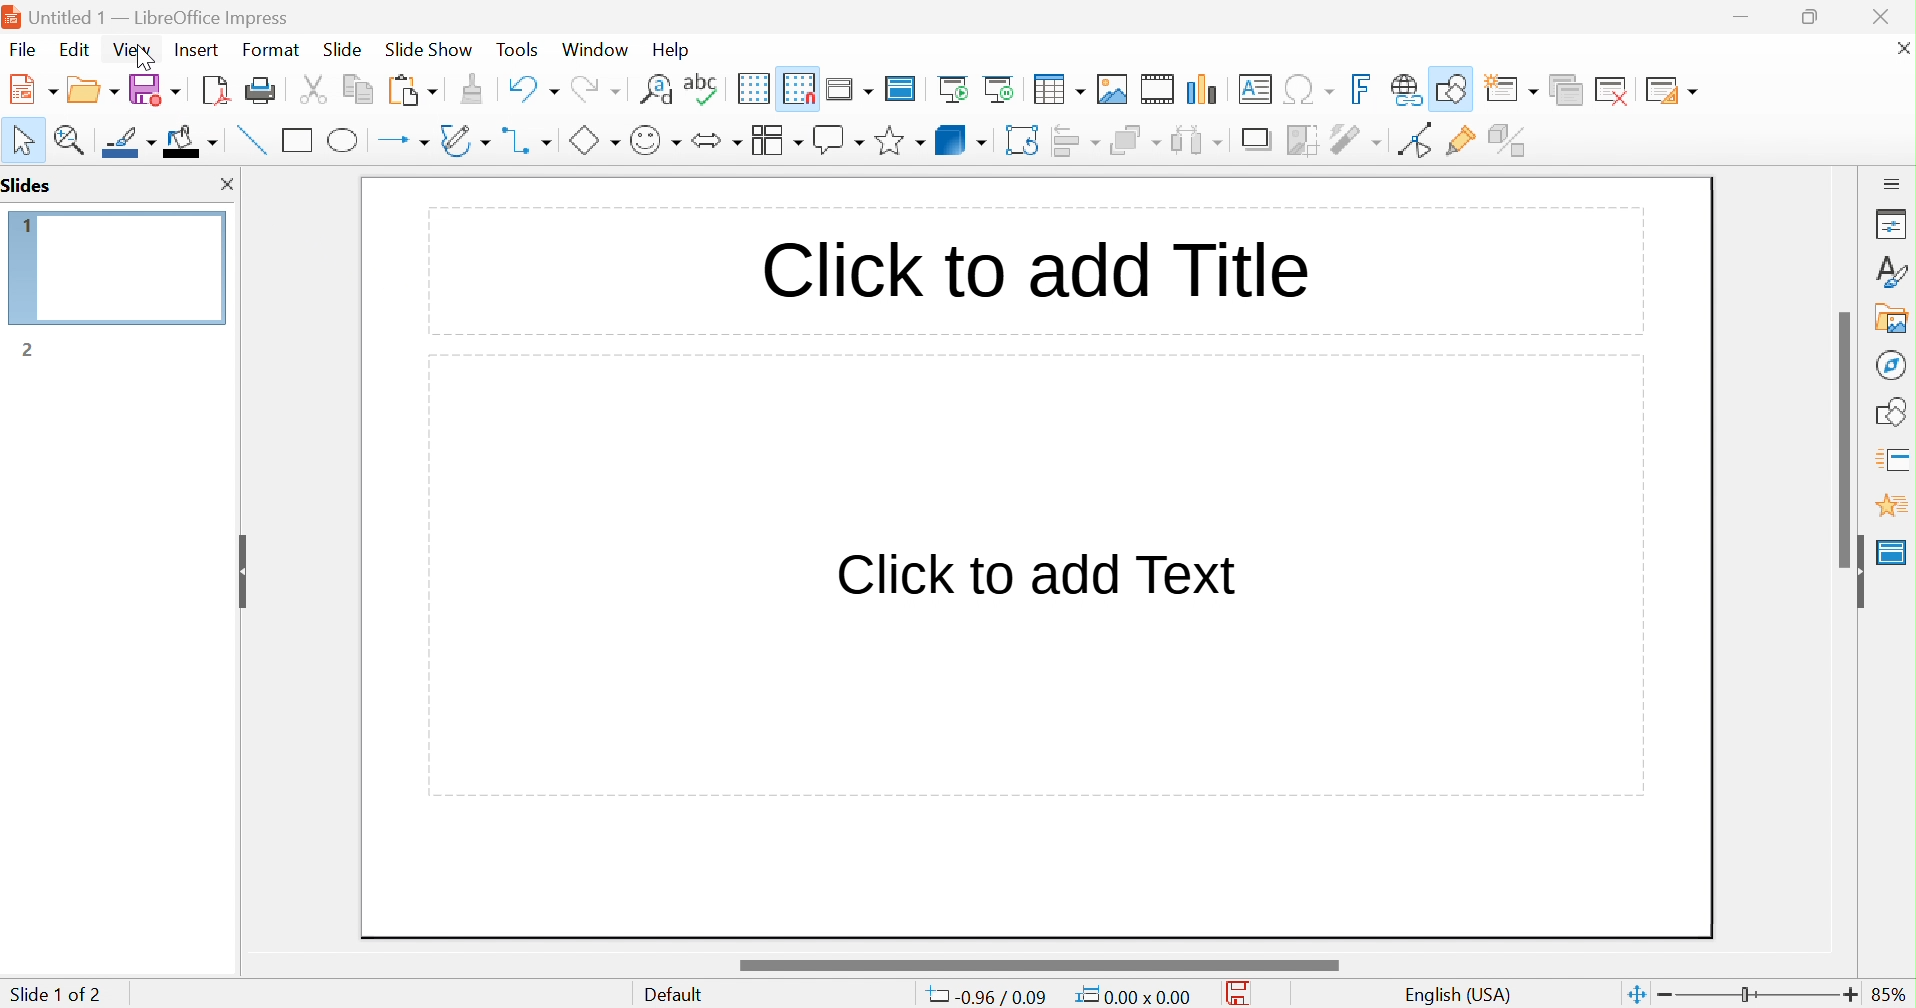  What do you see at coordinates (239, 565) in the screenshot?
I see `hide` at bounding box center [239, 565].